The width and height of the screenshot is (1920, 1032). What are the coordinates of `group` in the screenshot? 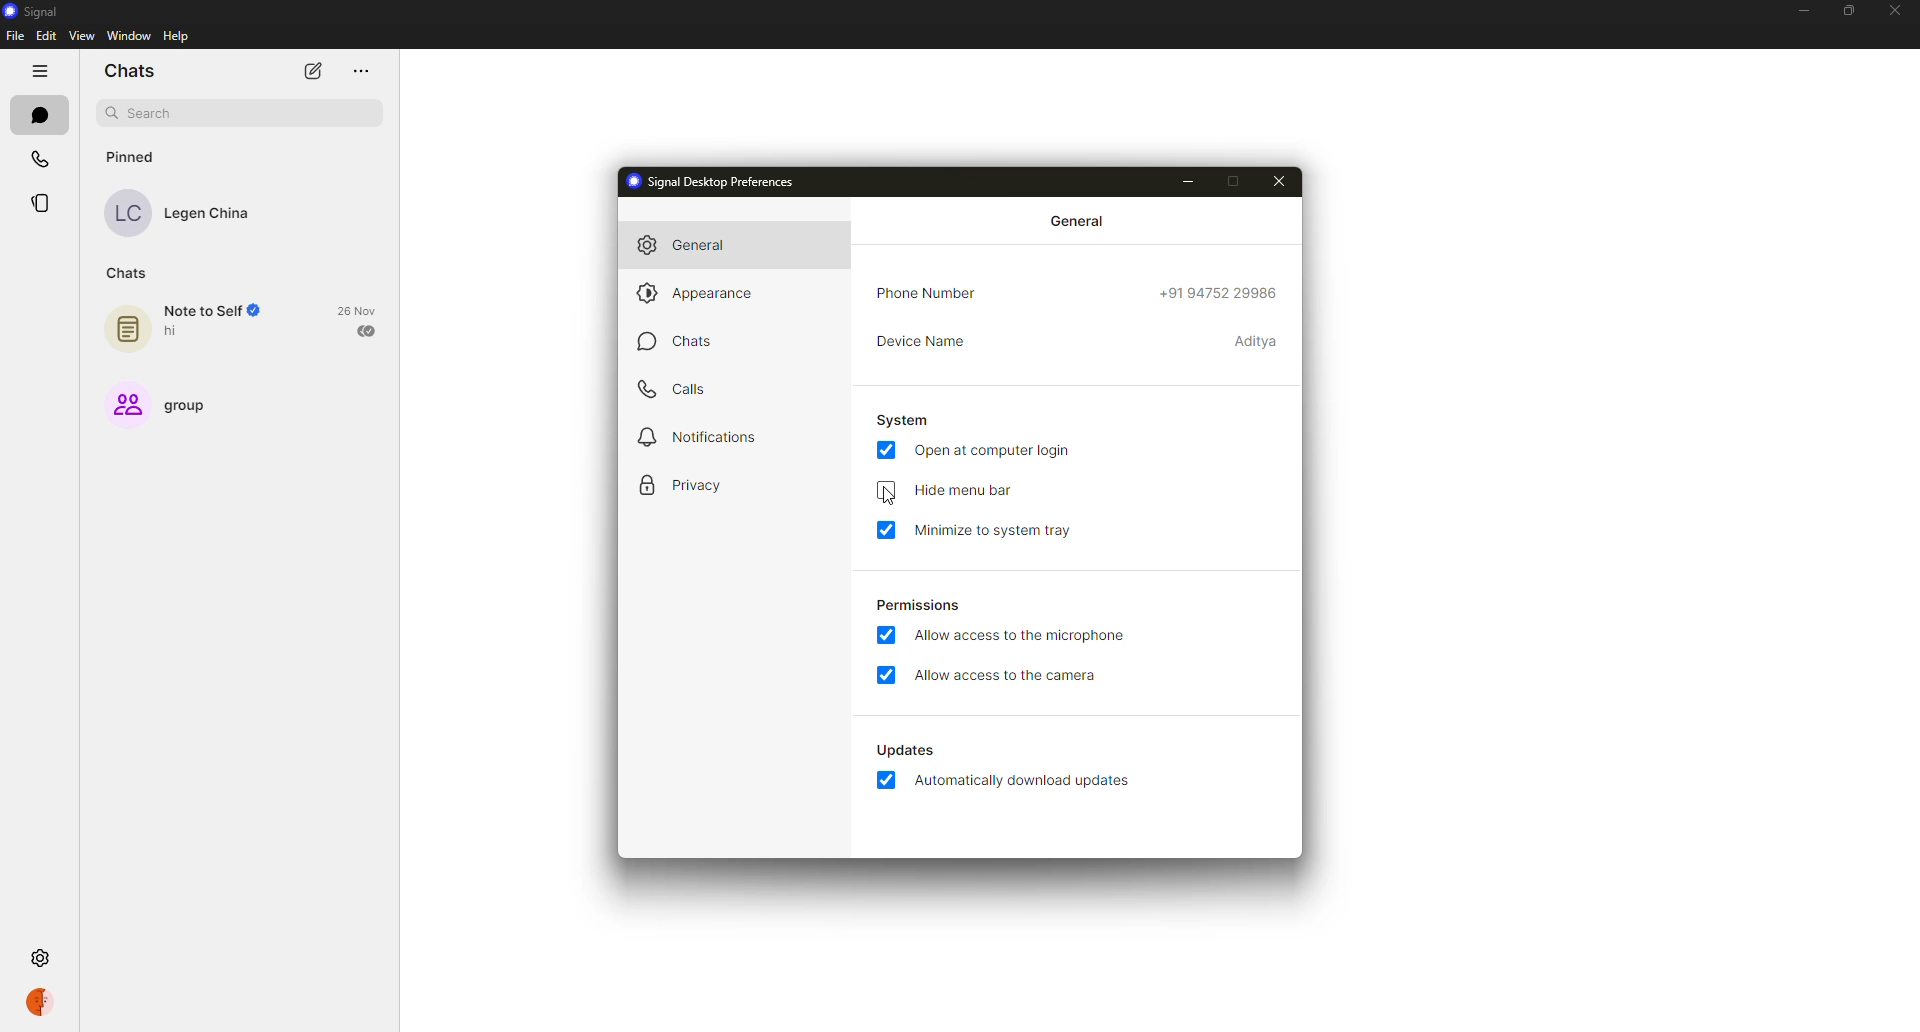 It's located at (163, 404).